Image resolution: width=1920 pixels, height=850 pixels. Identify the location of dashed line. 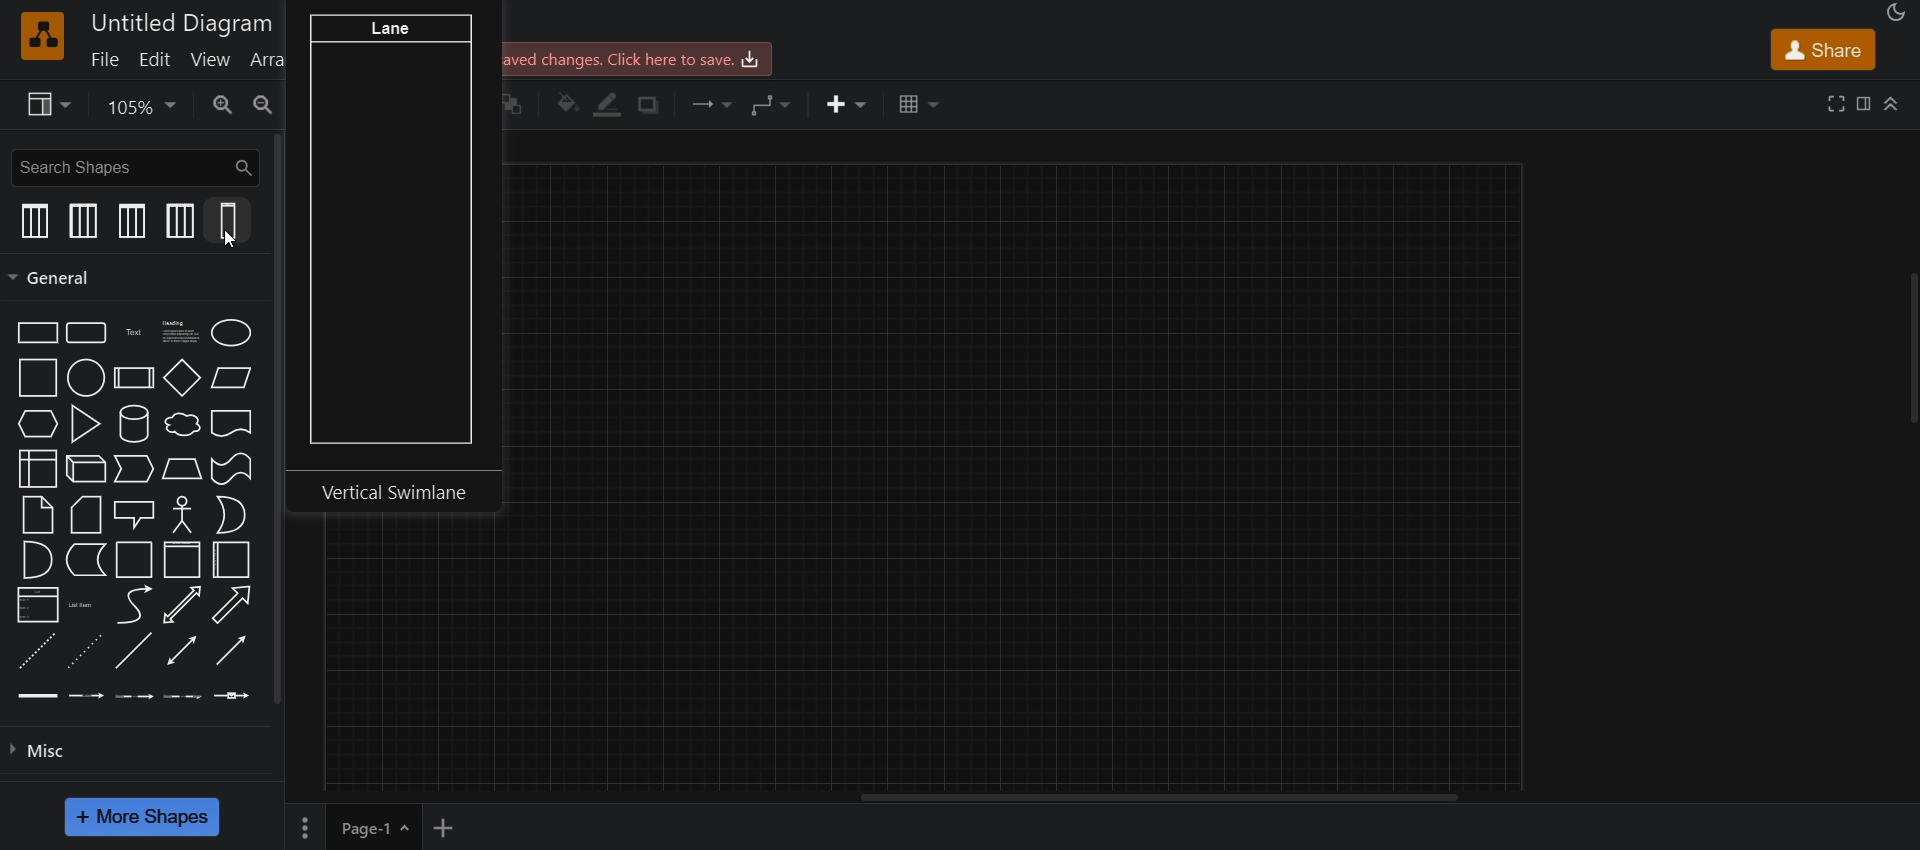
(31, 652).